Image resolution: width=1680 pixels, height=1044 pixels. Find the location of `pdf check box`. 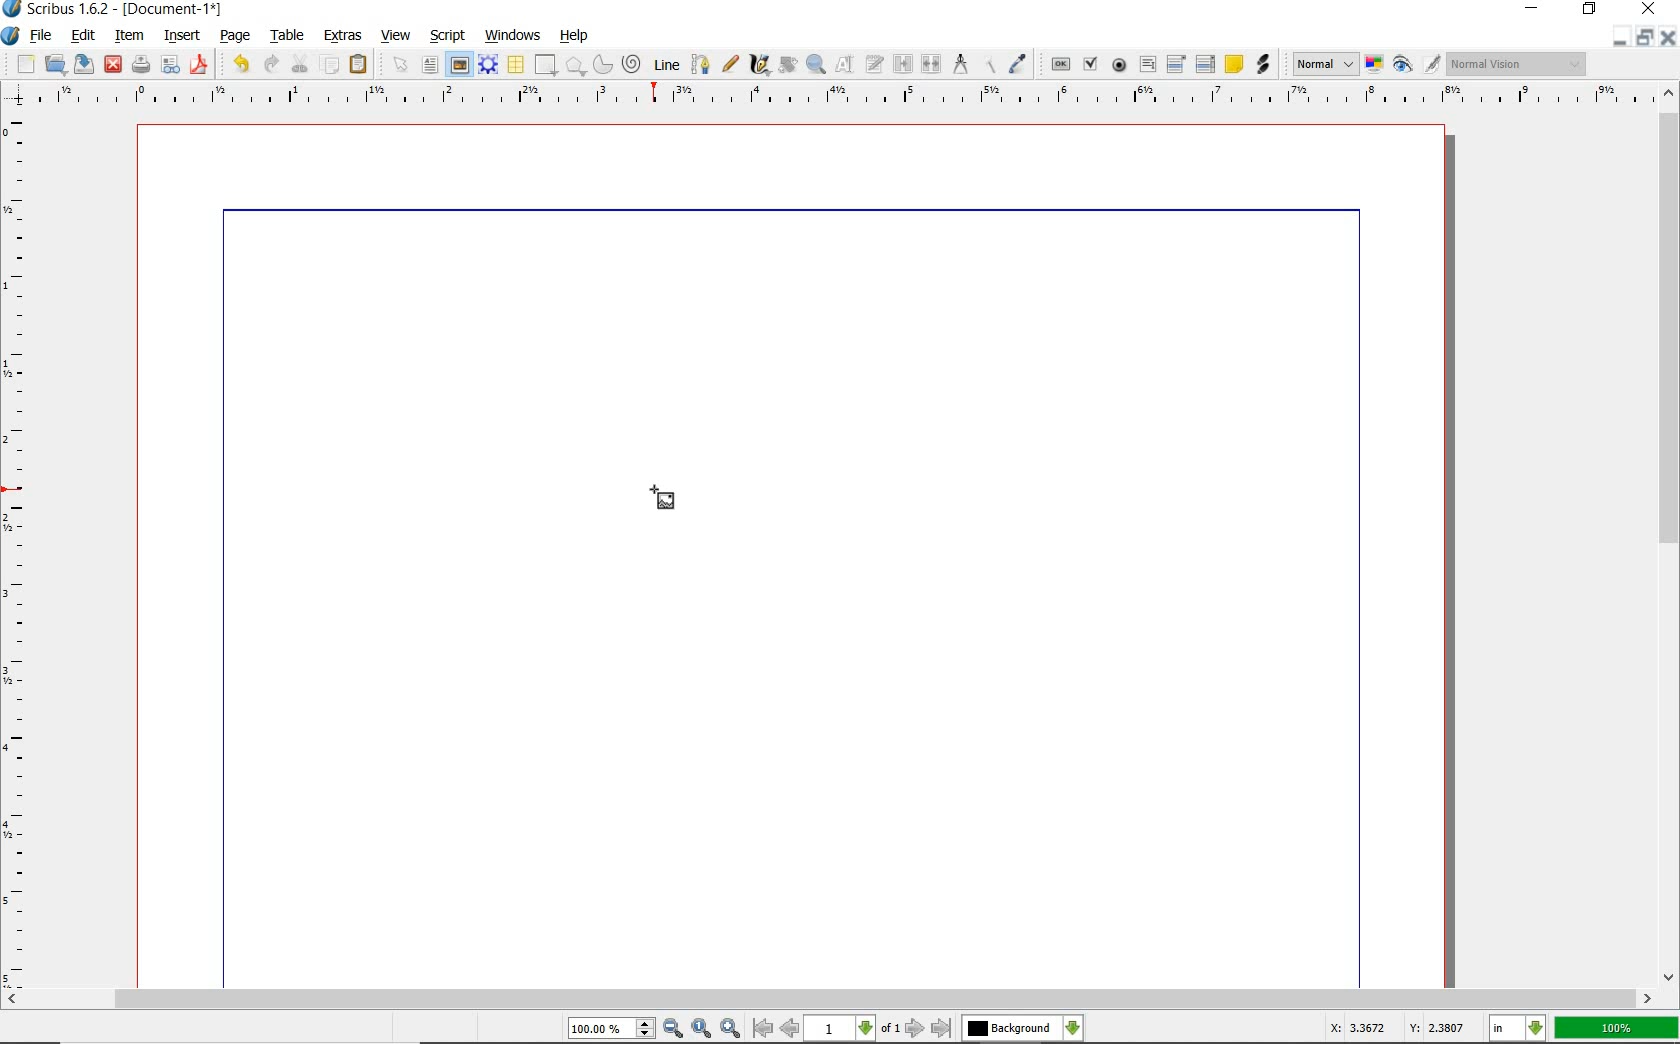

pdf check box is located at coordinates (1090, 65).